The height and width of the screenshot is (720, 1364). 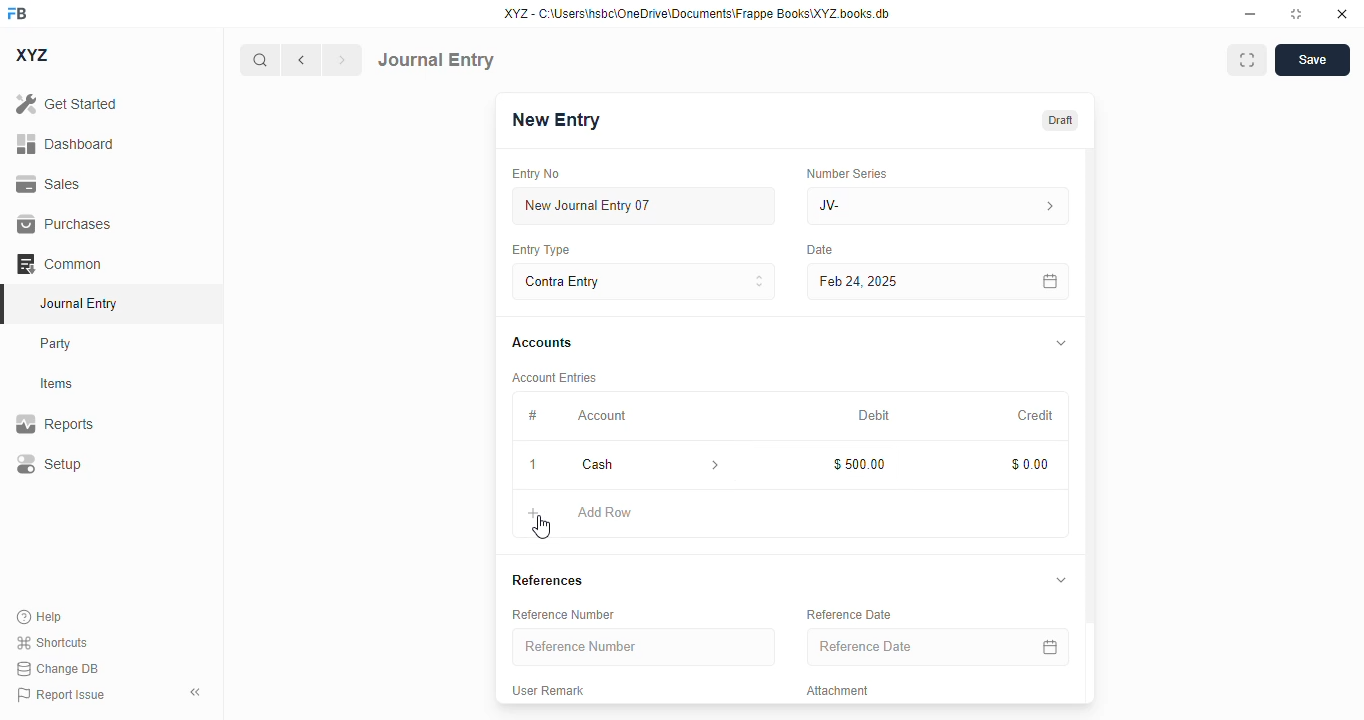 I want to click on get started, so click(x=67, y=104).